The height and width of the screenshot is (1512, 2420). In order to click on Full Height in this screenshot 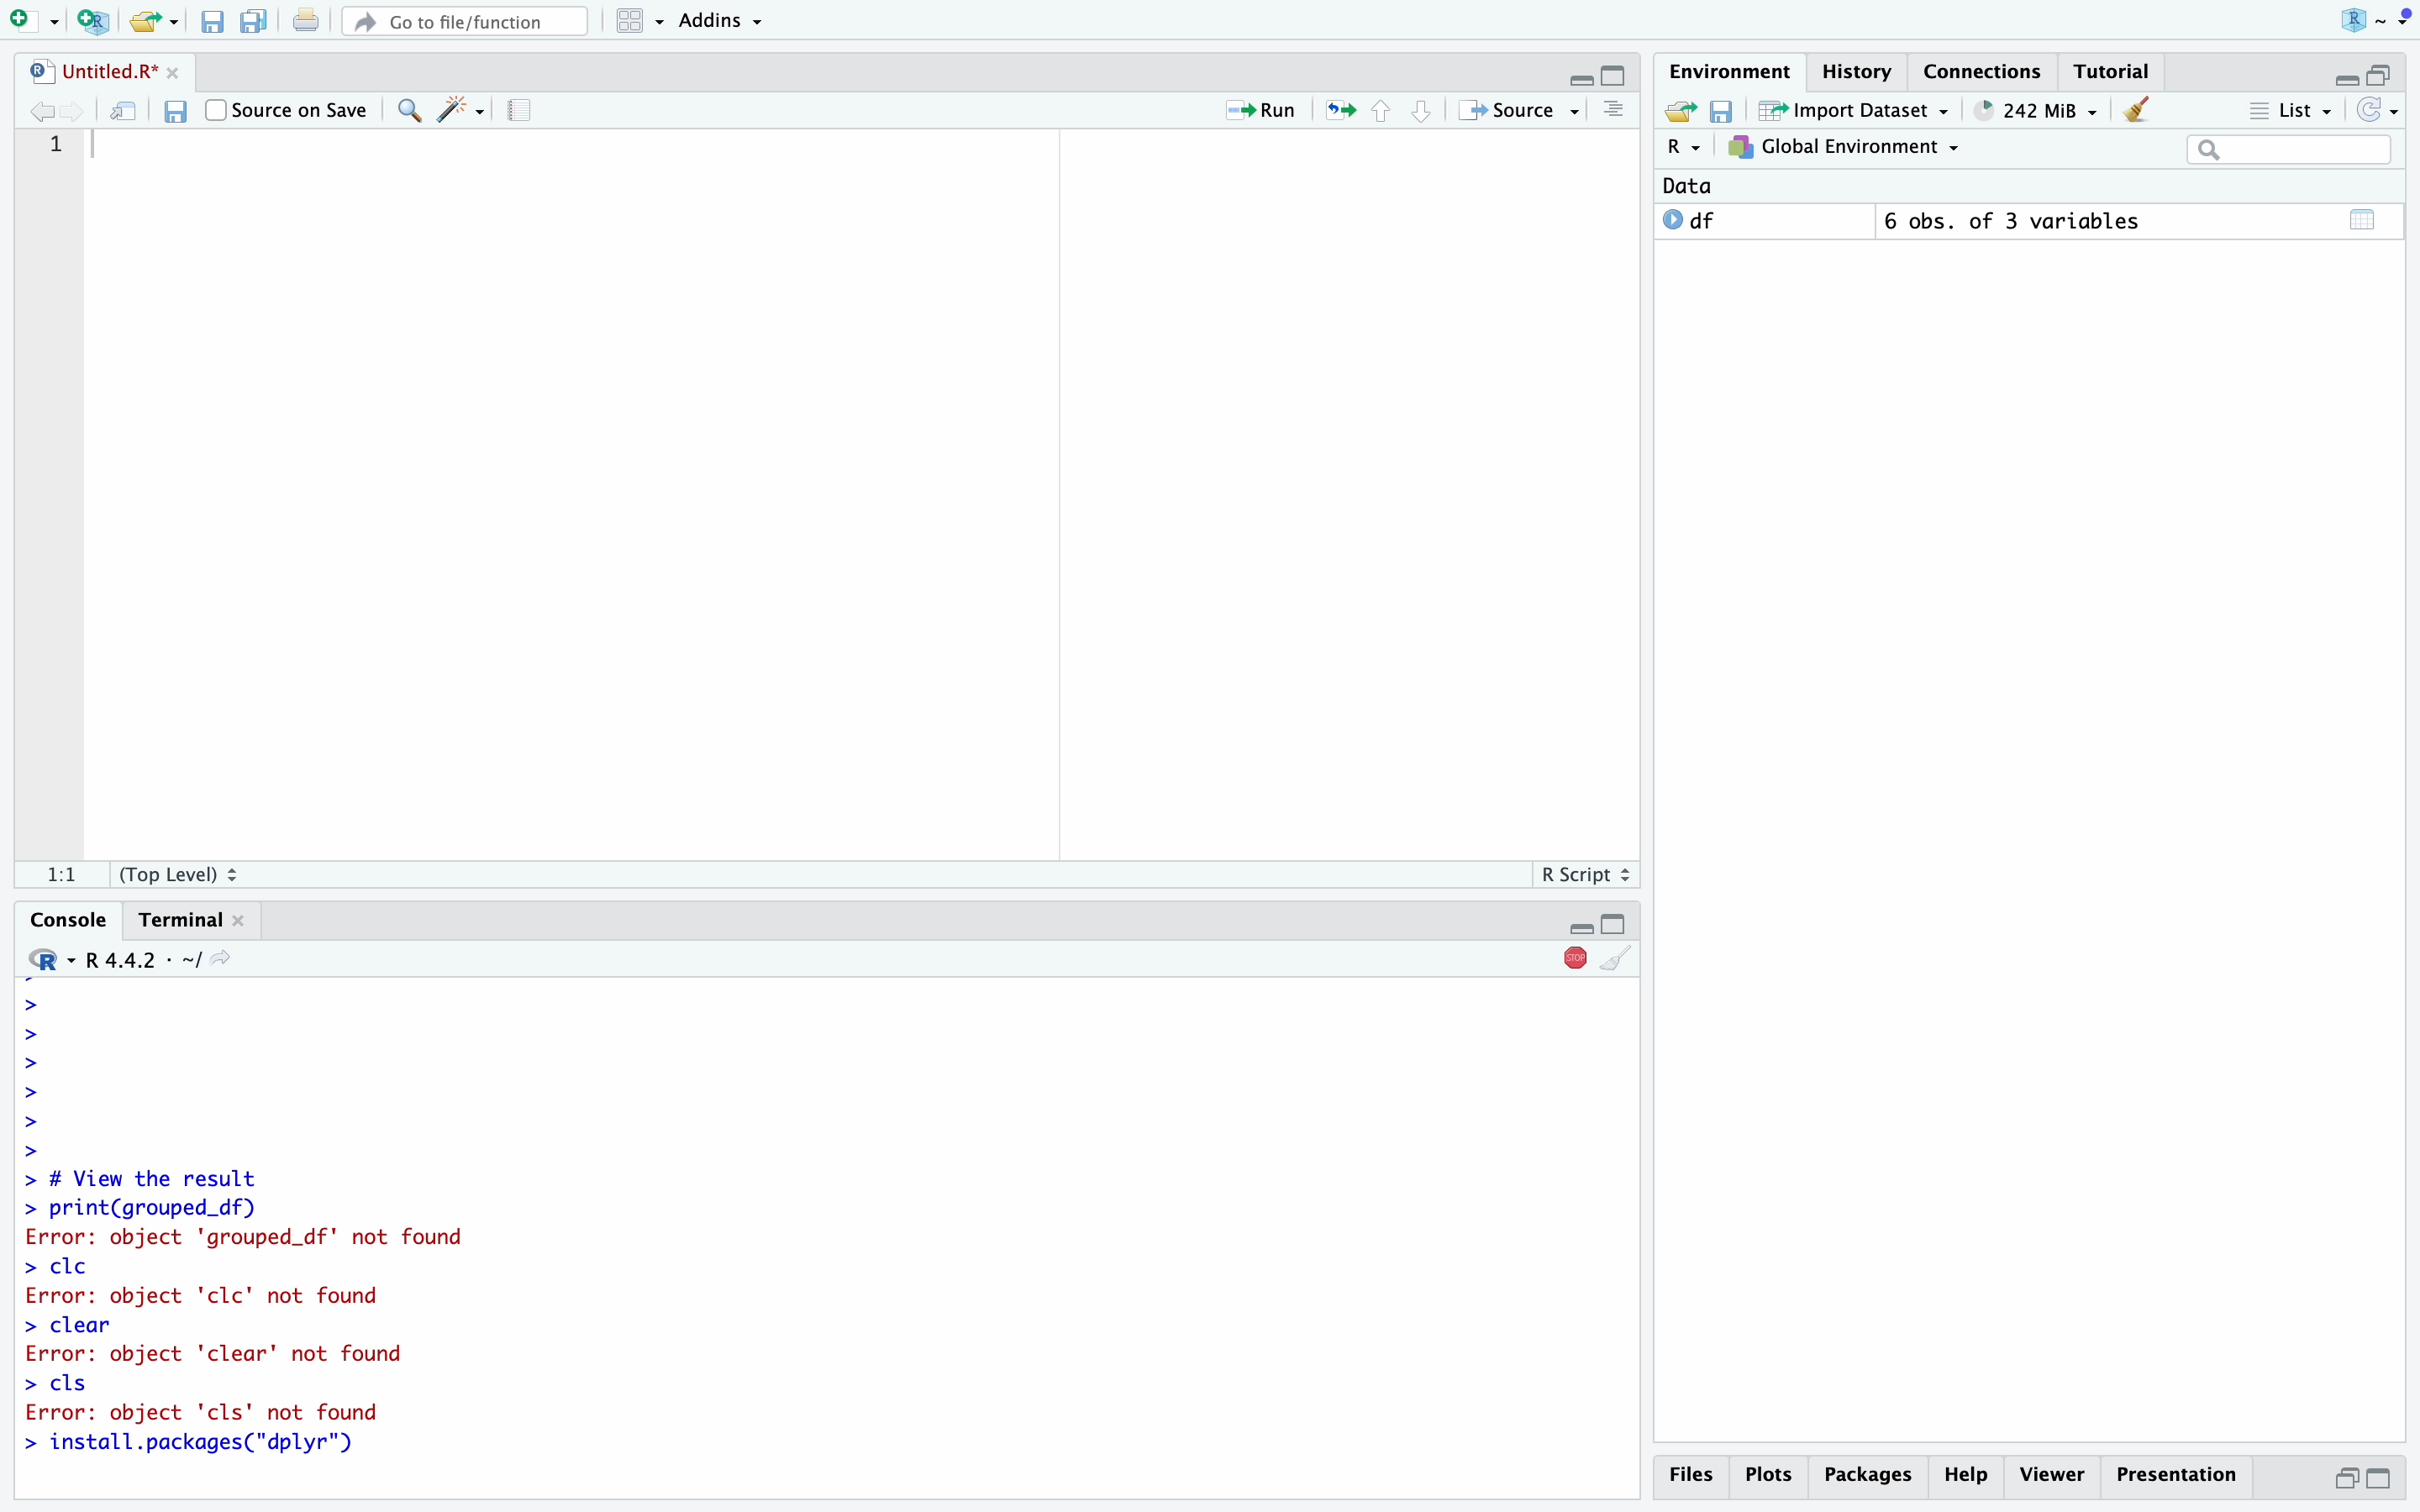, I will do `click(1617, 72)`.